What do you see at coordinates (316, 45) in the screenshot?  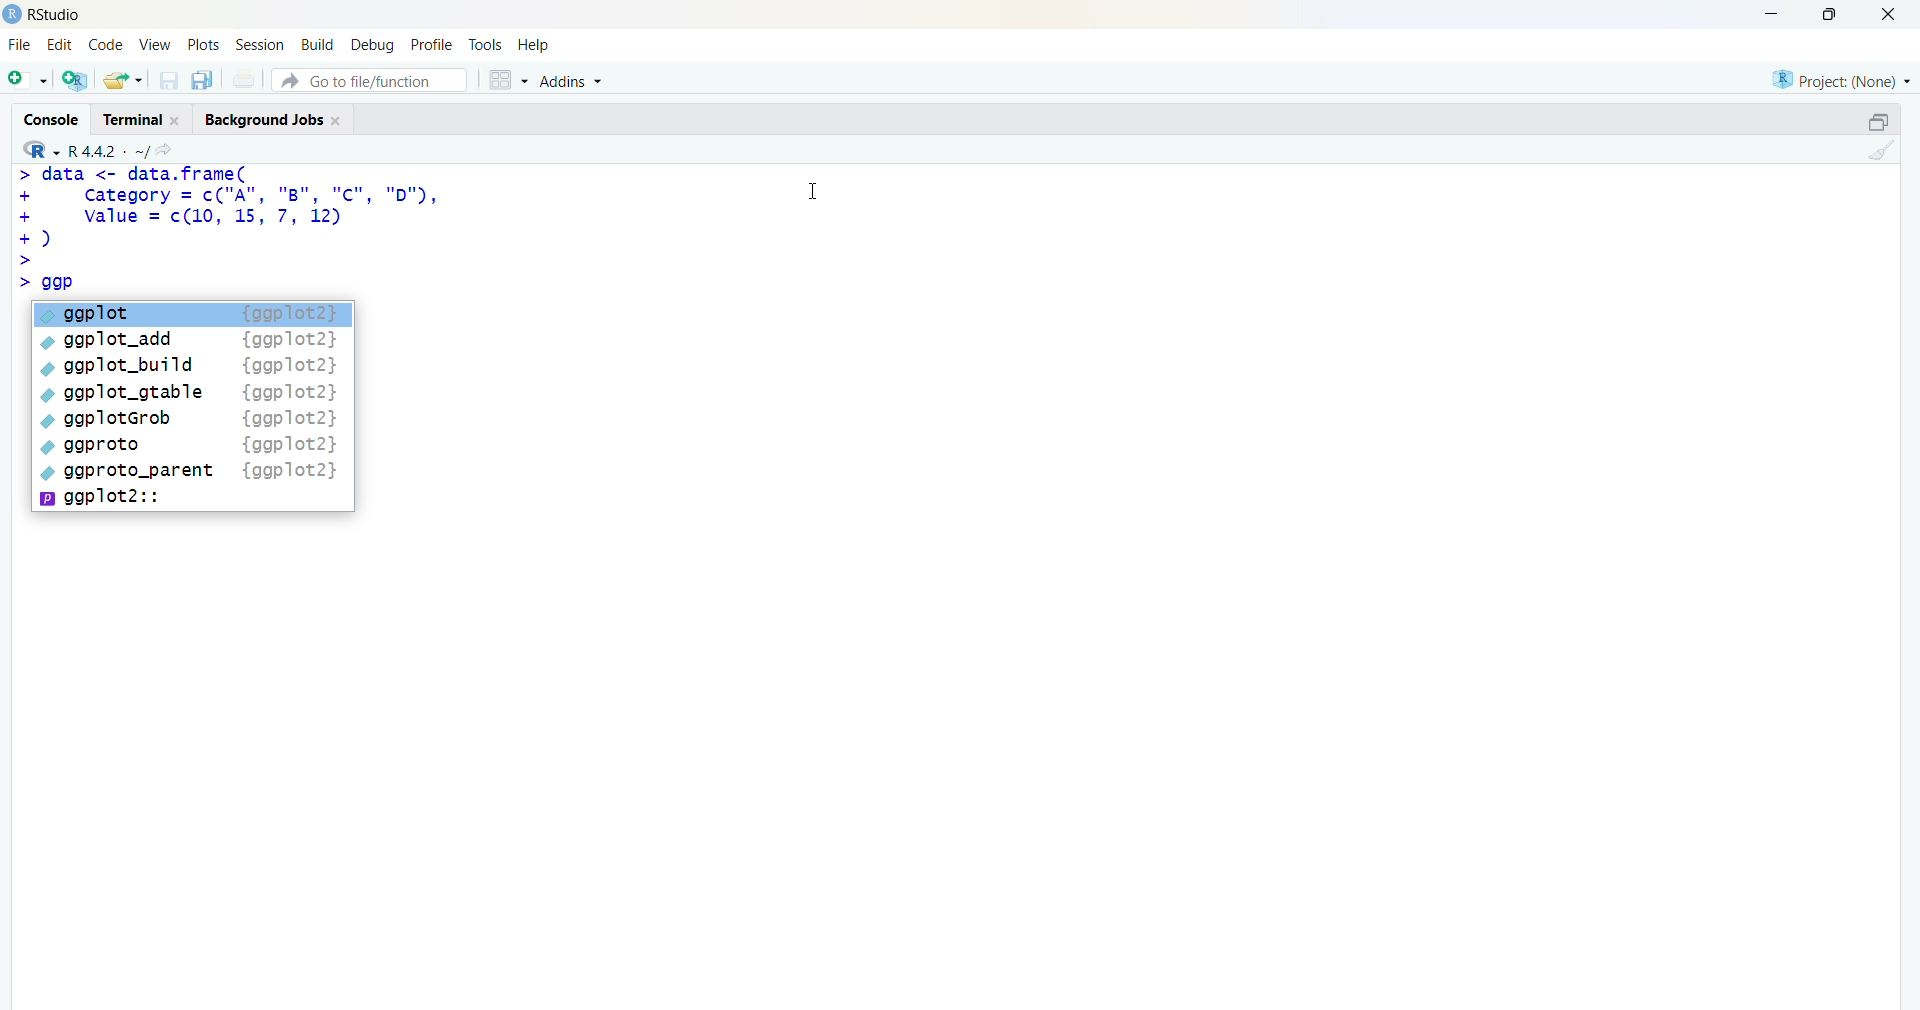 I see `build` at bounding box center [316, 45].